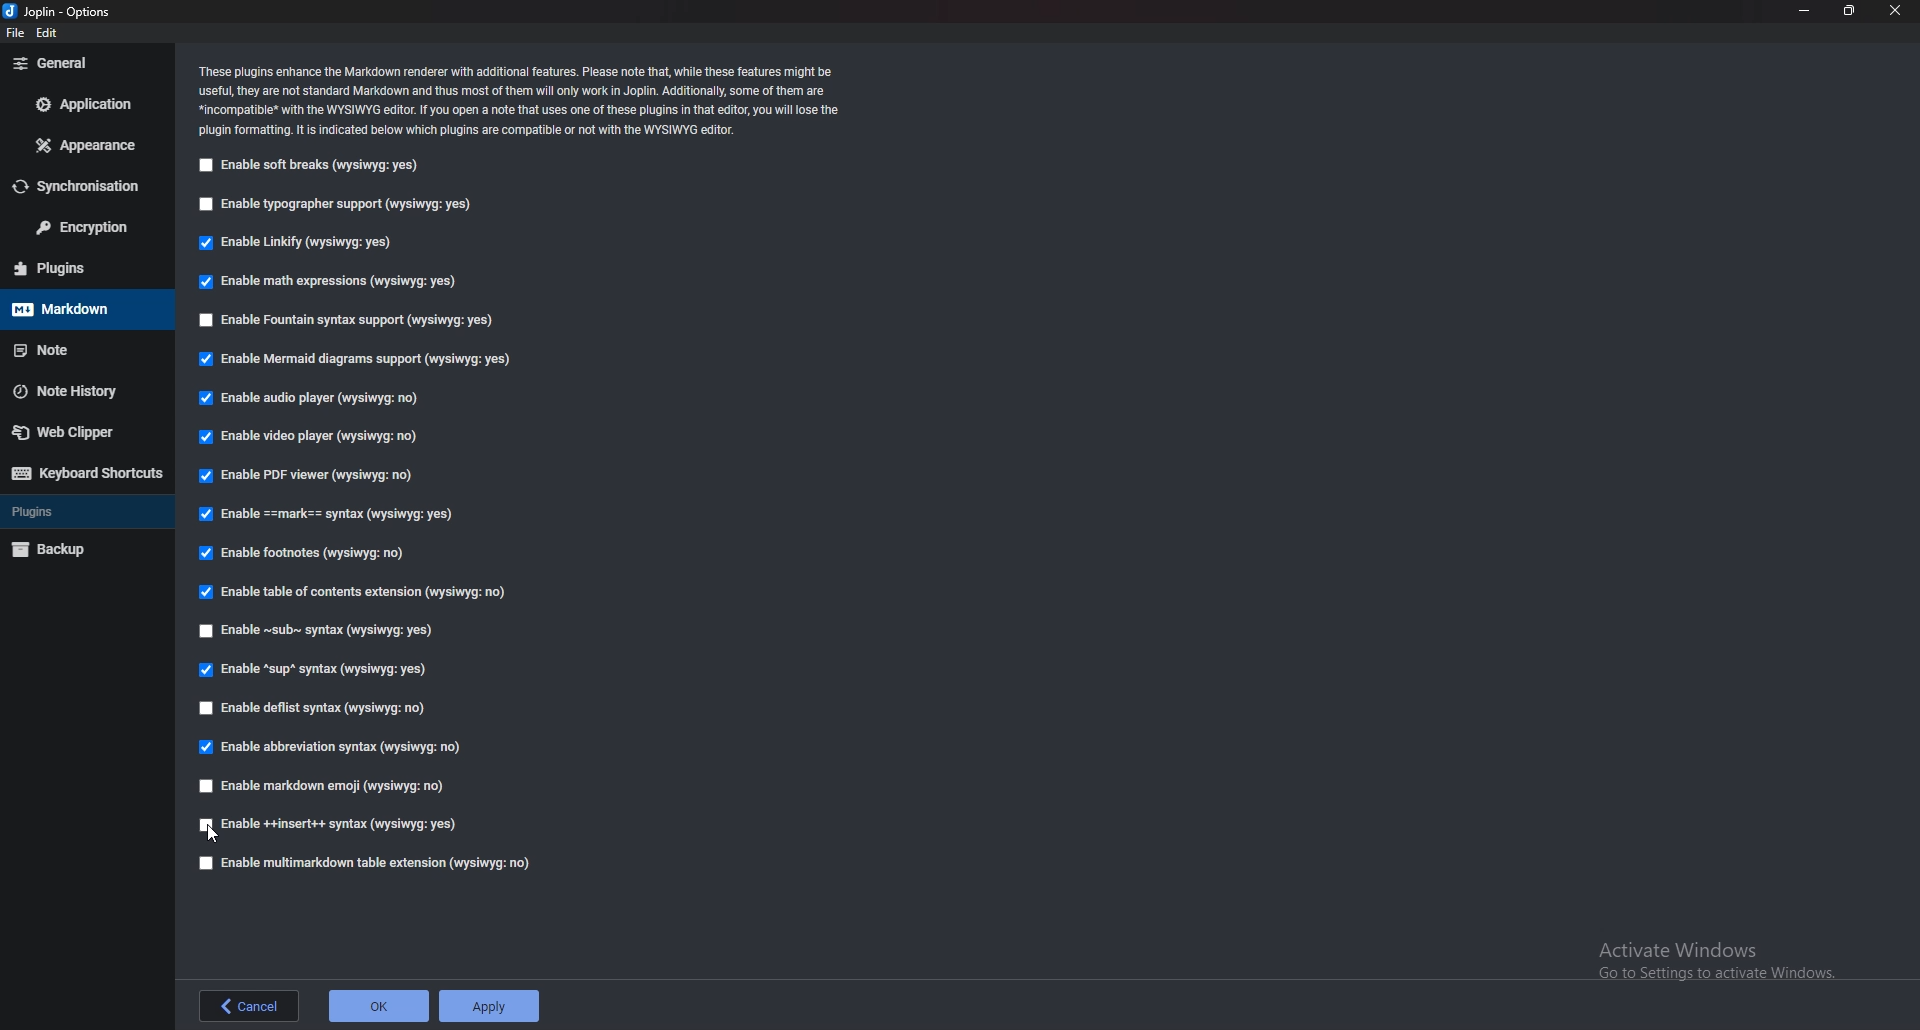 This screenshot has width=1920, height=1030. Describe the element at coordinates (15, 33) in the screenshot. I see `file` at that location.